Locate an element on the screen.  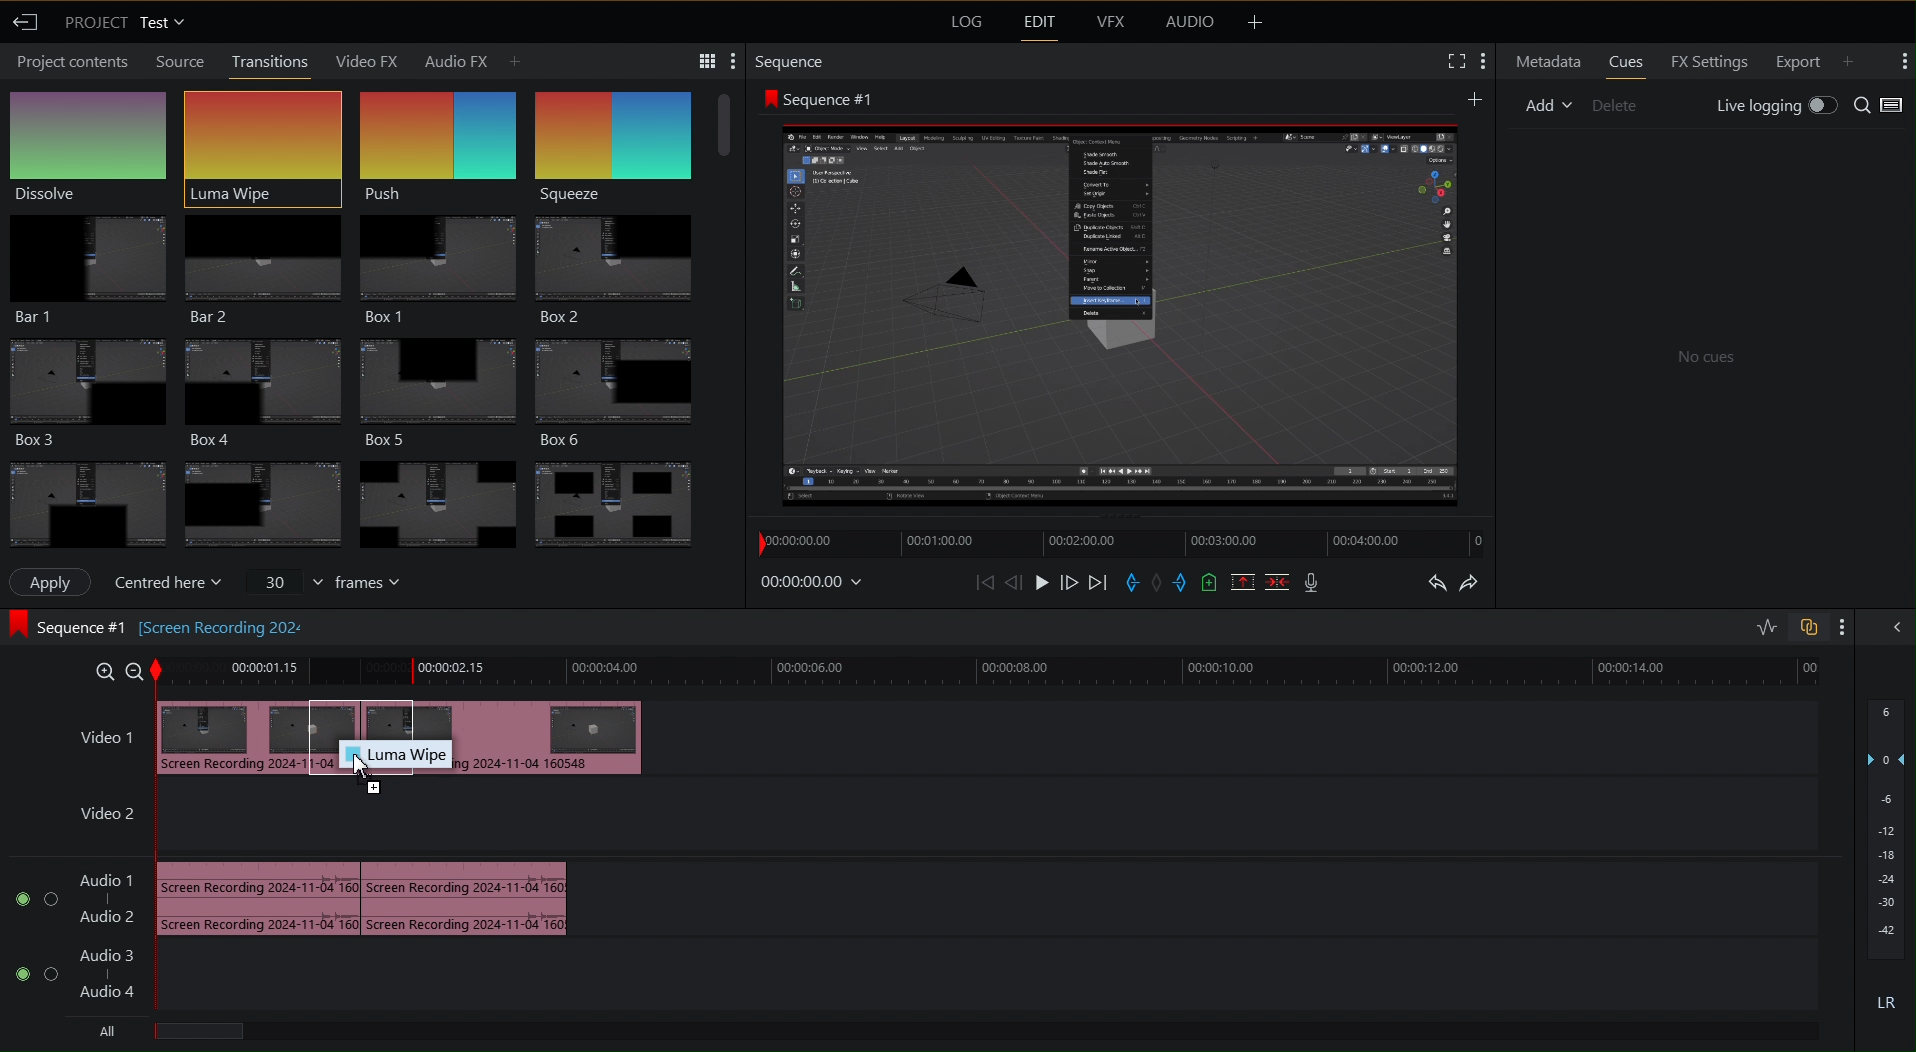
Box 6 is located at coordinates (628, 385).